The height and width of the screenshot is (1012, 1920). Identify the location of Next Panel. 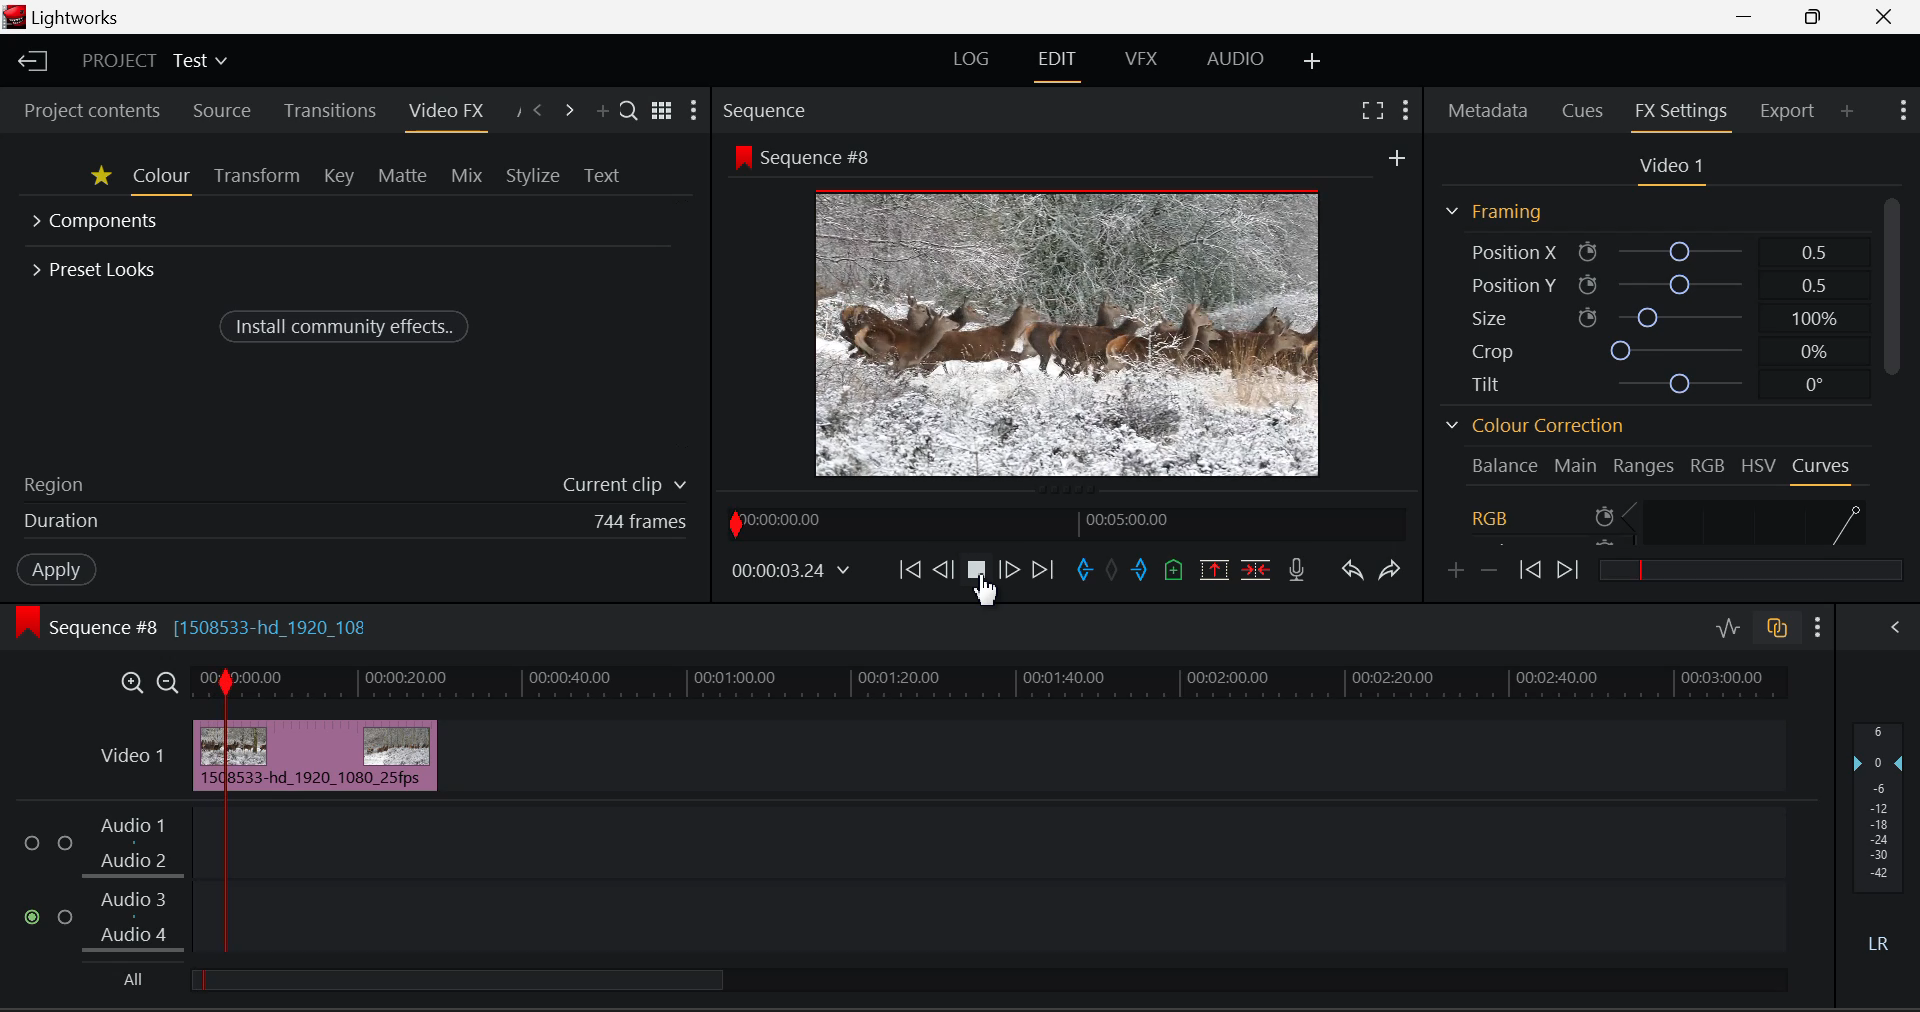
(569, 108).